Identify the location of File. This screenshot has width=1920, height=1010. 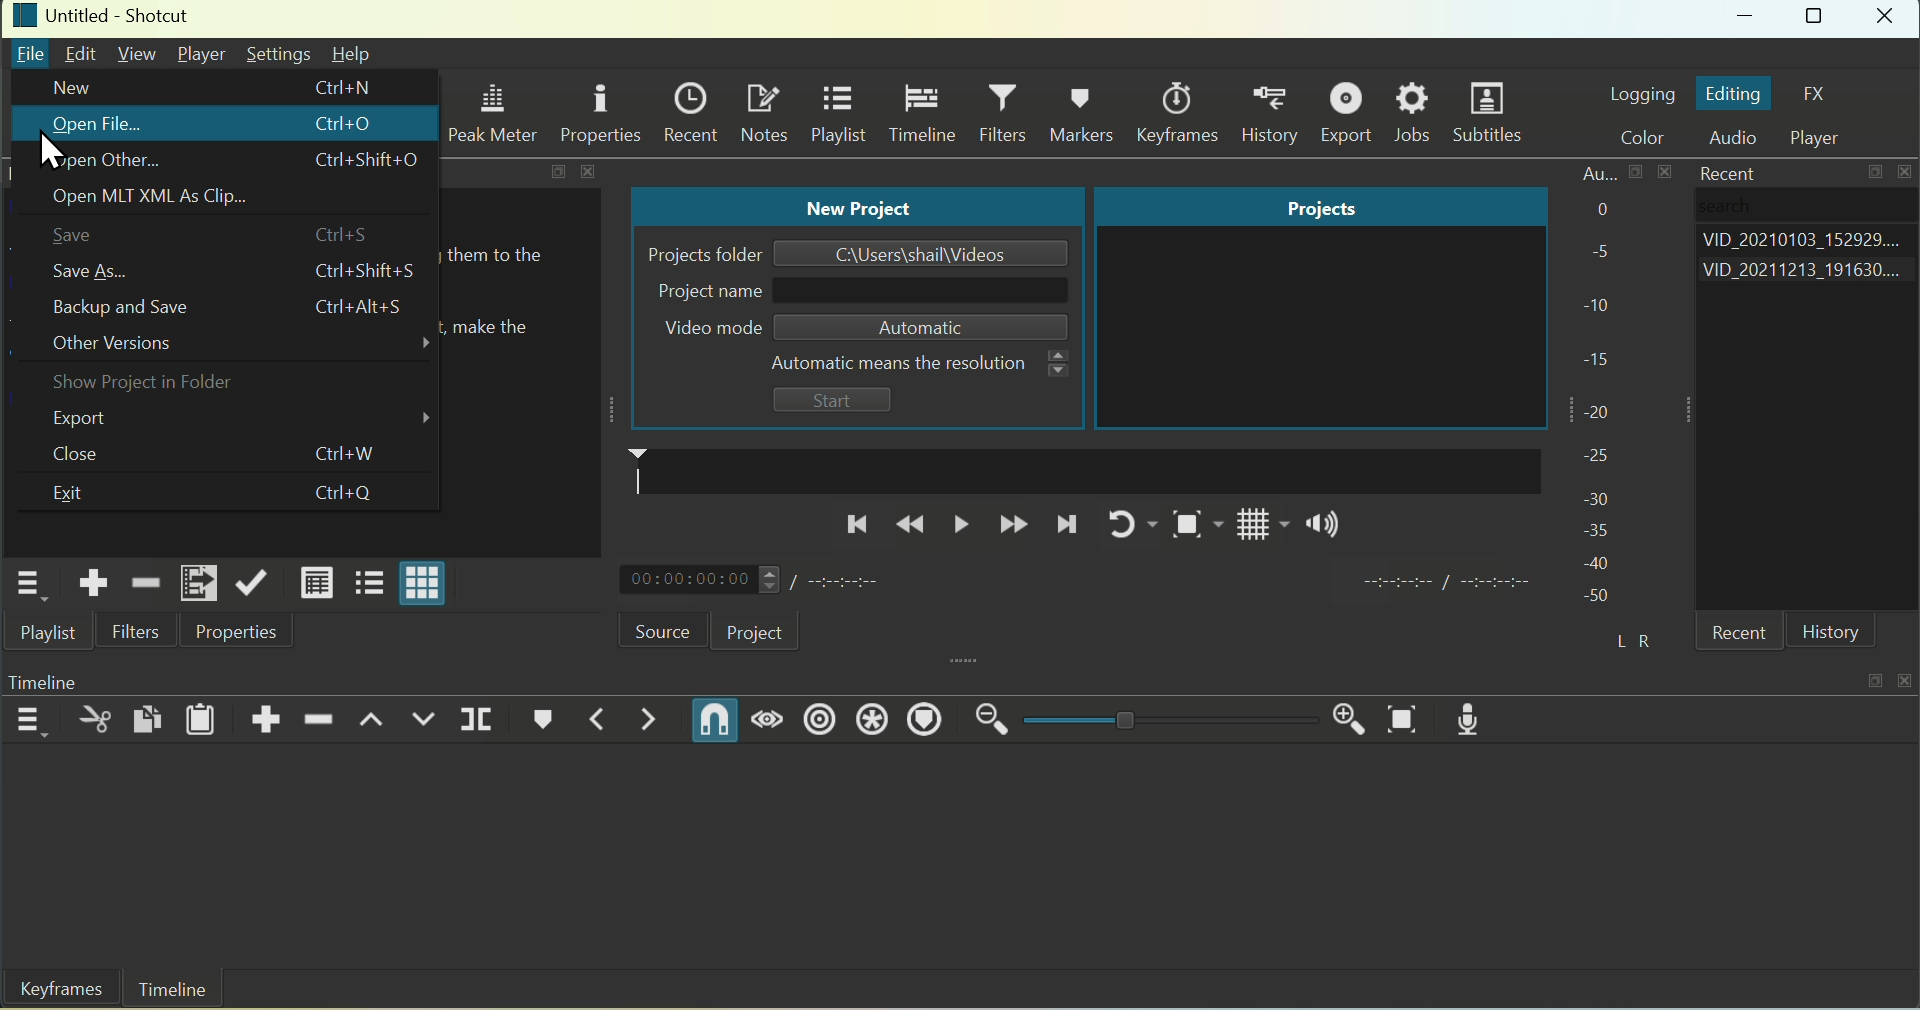
(30, 56).